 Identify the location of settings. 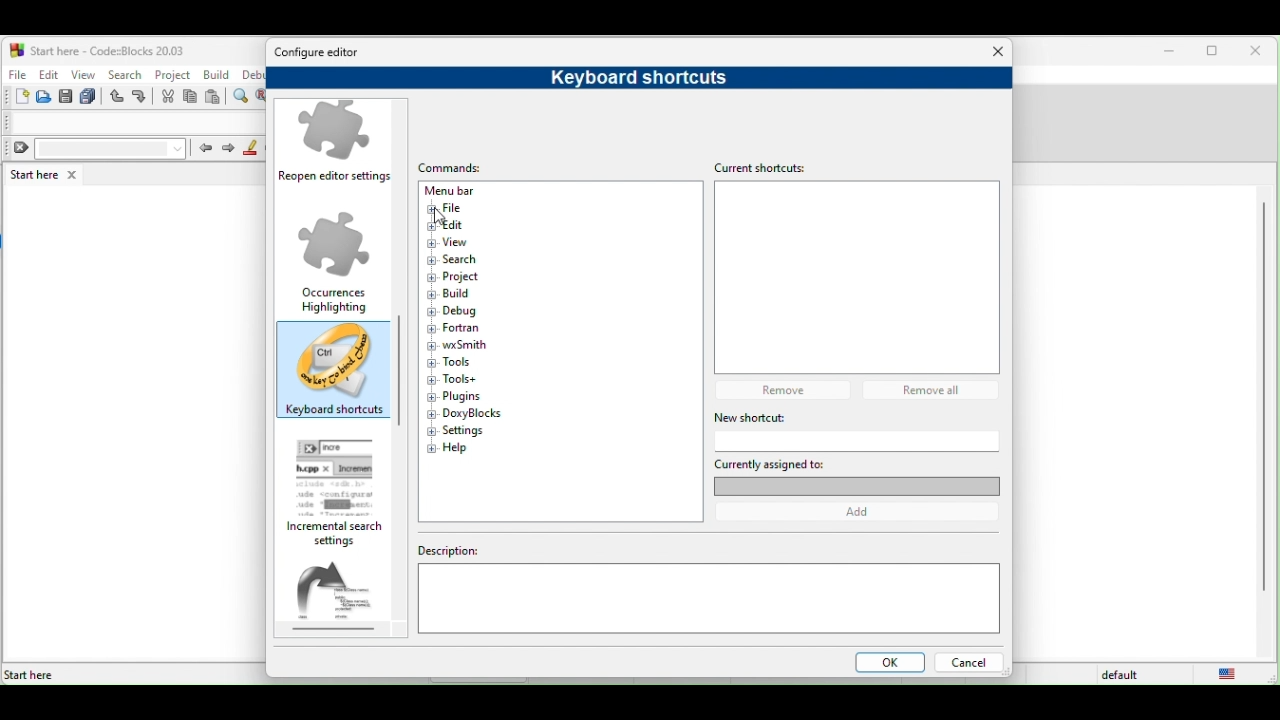
(464, 430).